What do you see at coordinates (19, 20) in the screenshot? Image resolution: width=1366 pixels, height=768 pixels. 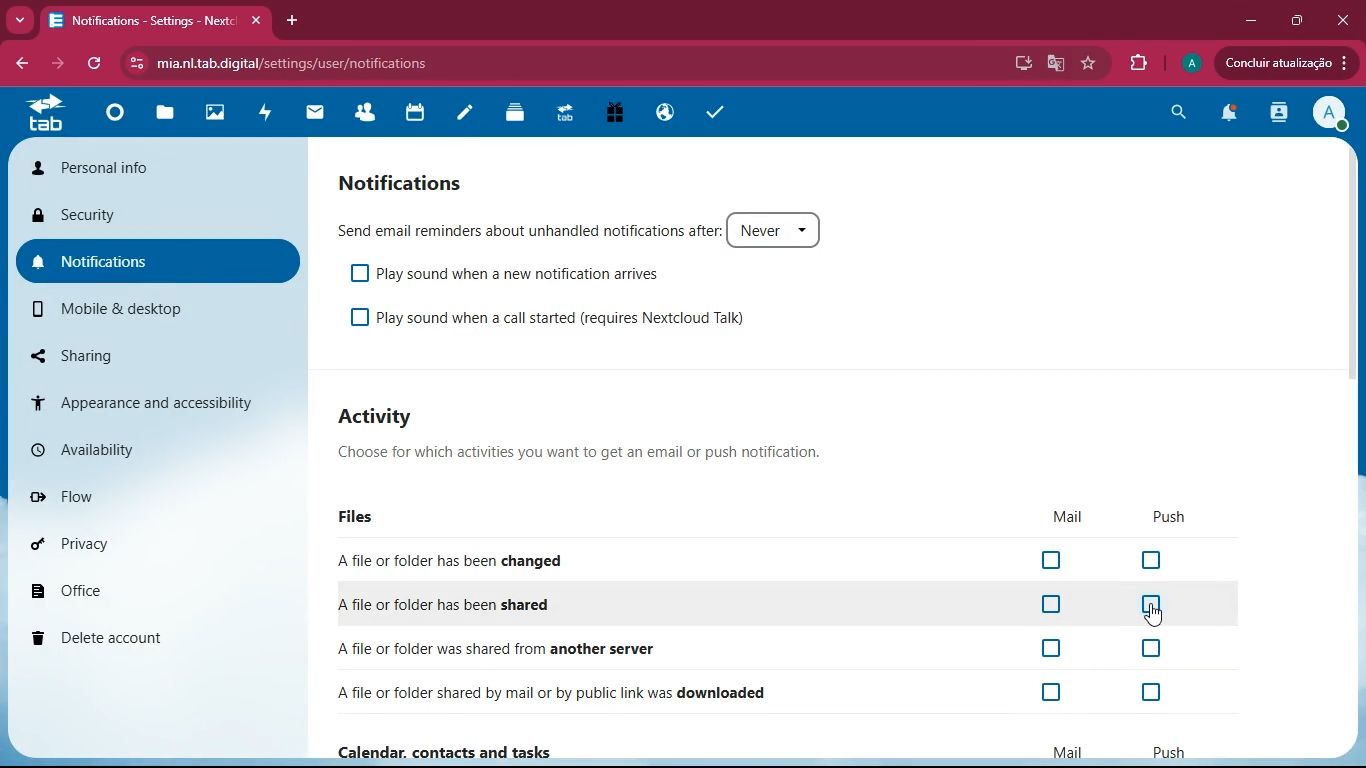 I see `more` at bounding box center [19, 20].